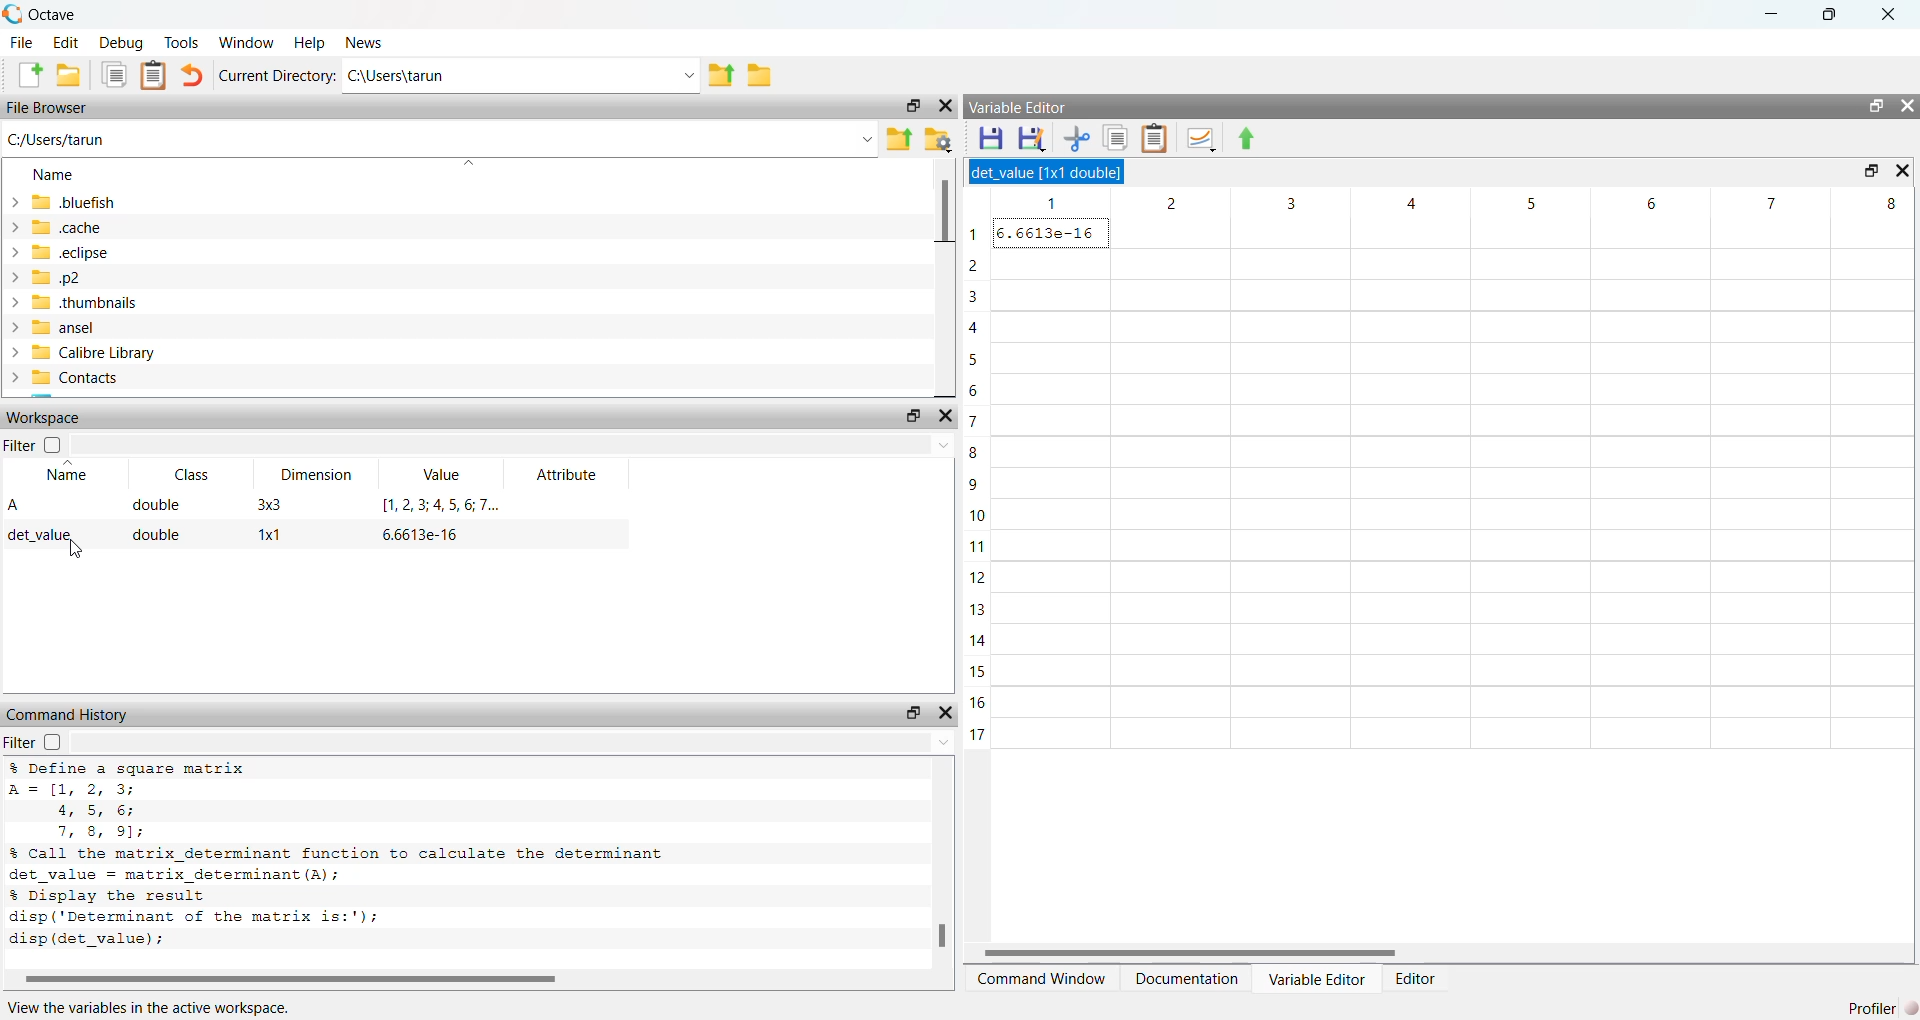 The image size is (1920, 1020). What do you see at coordinates (449, 979) in the screenshot?
I see `scrollbar` at bounding box center [449, 979].